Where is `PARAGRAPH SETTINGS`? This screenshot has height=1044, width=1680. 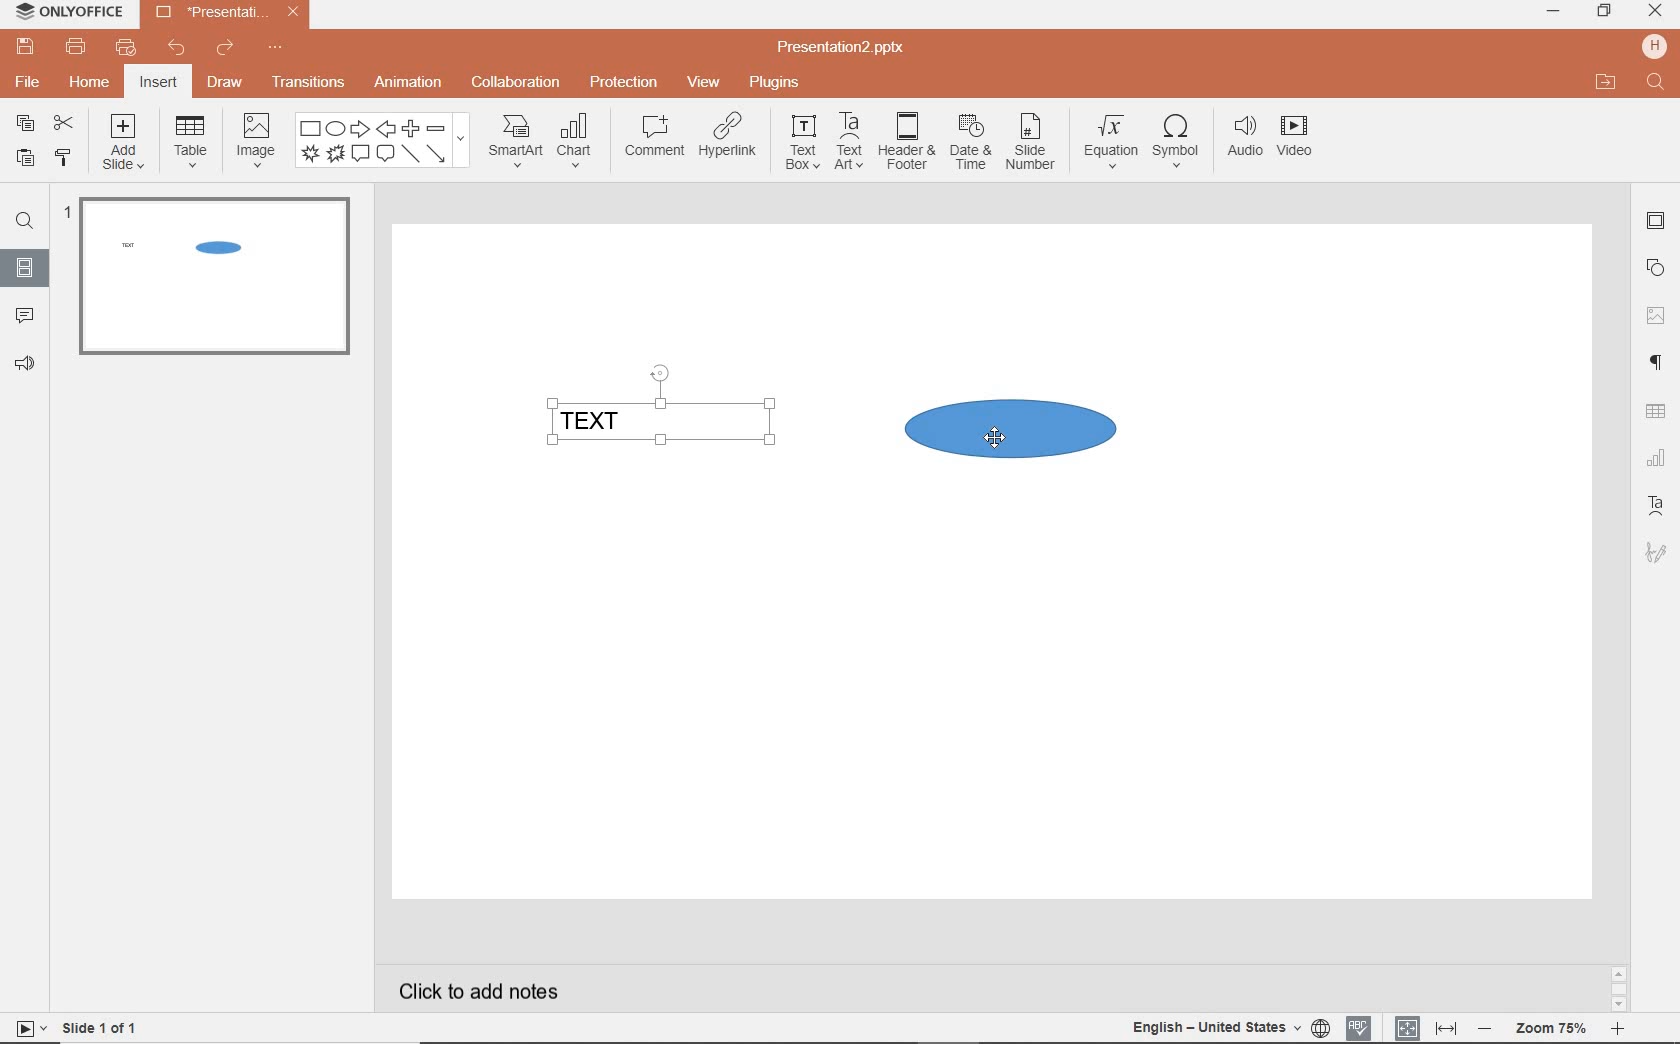
PARAGRAPH SETTINGS is located at coordinates (1657, 365).